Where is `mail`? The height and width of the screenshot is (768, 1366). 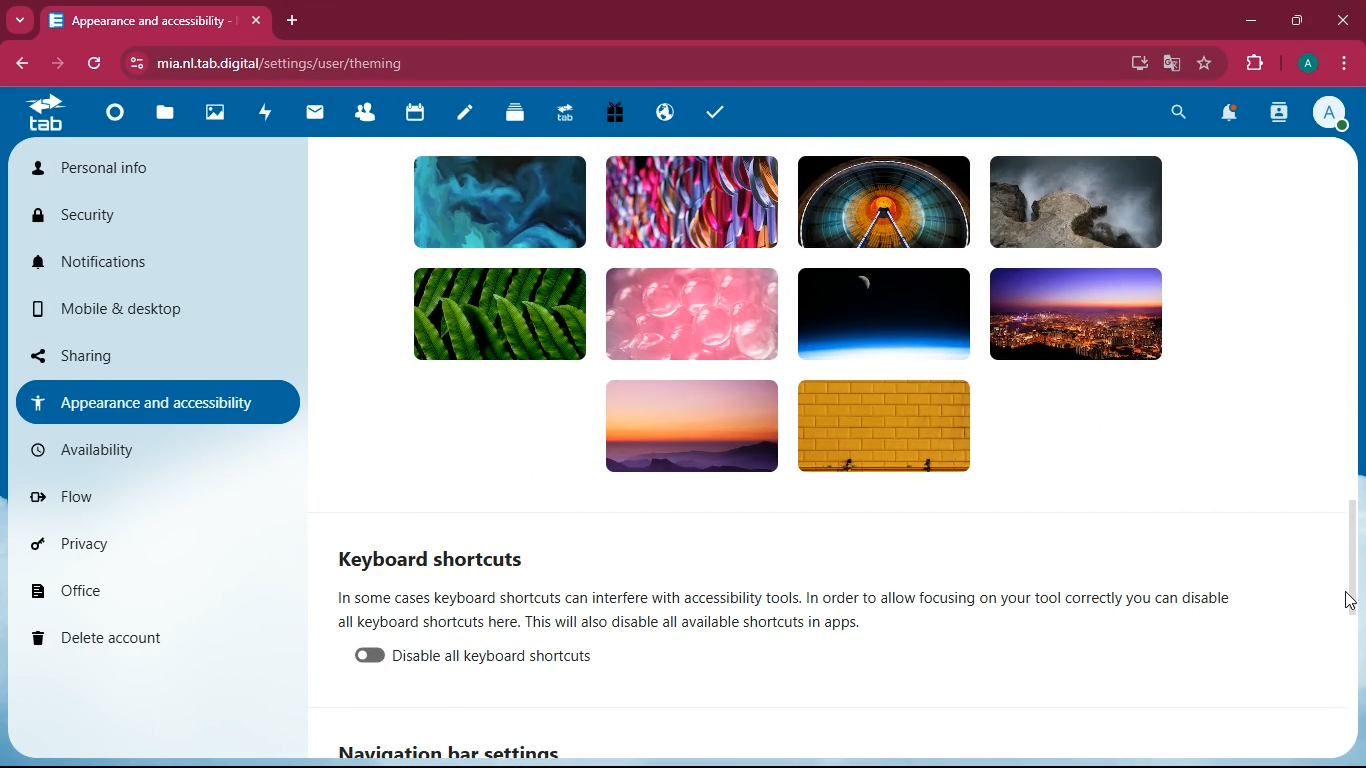 mail is located at coordinates (316, 114).